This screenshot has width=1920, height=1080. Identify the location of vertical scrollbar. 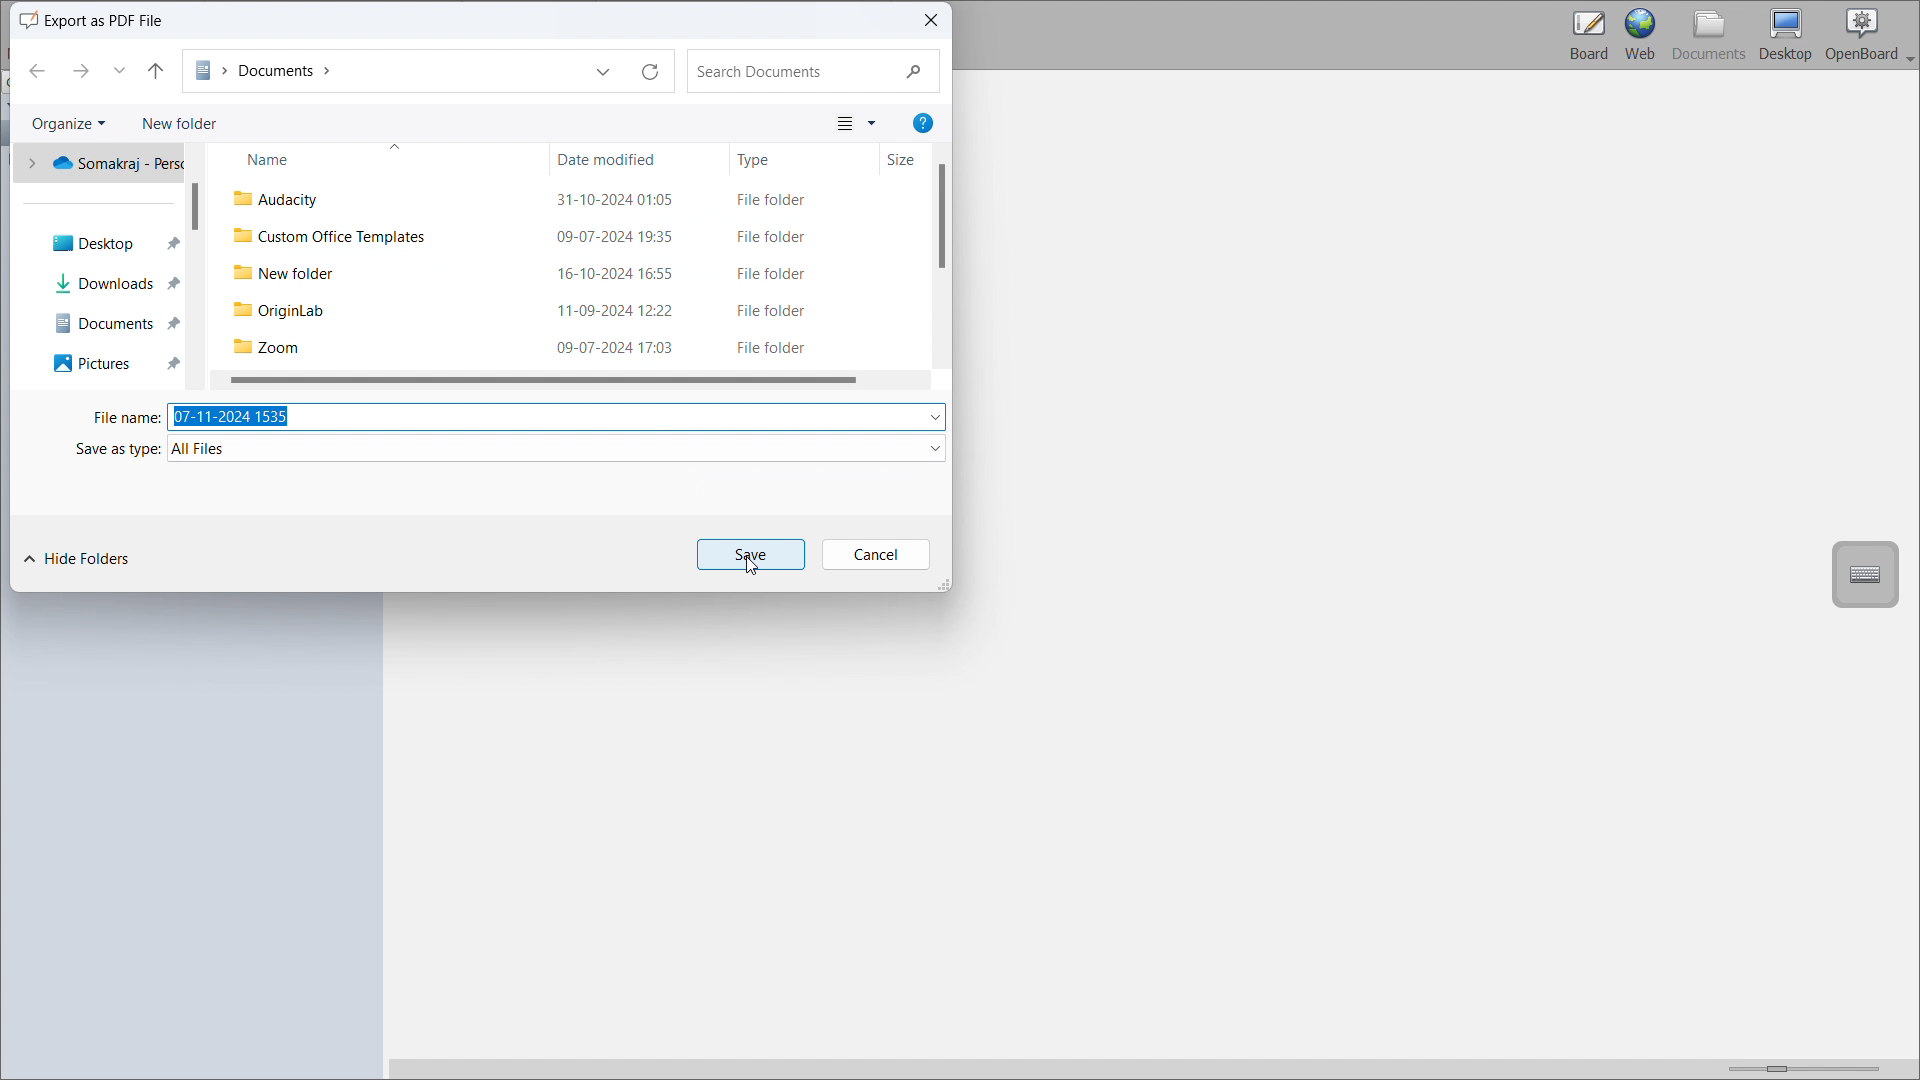
(201, 206).